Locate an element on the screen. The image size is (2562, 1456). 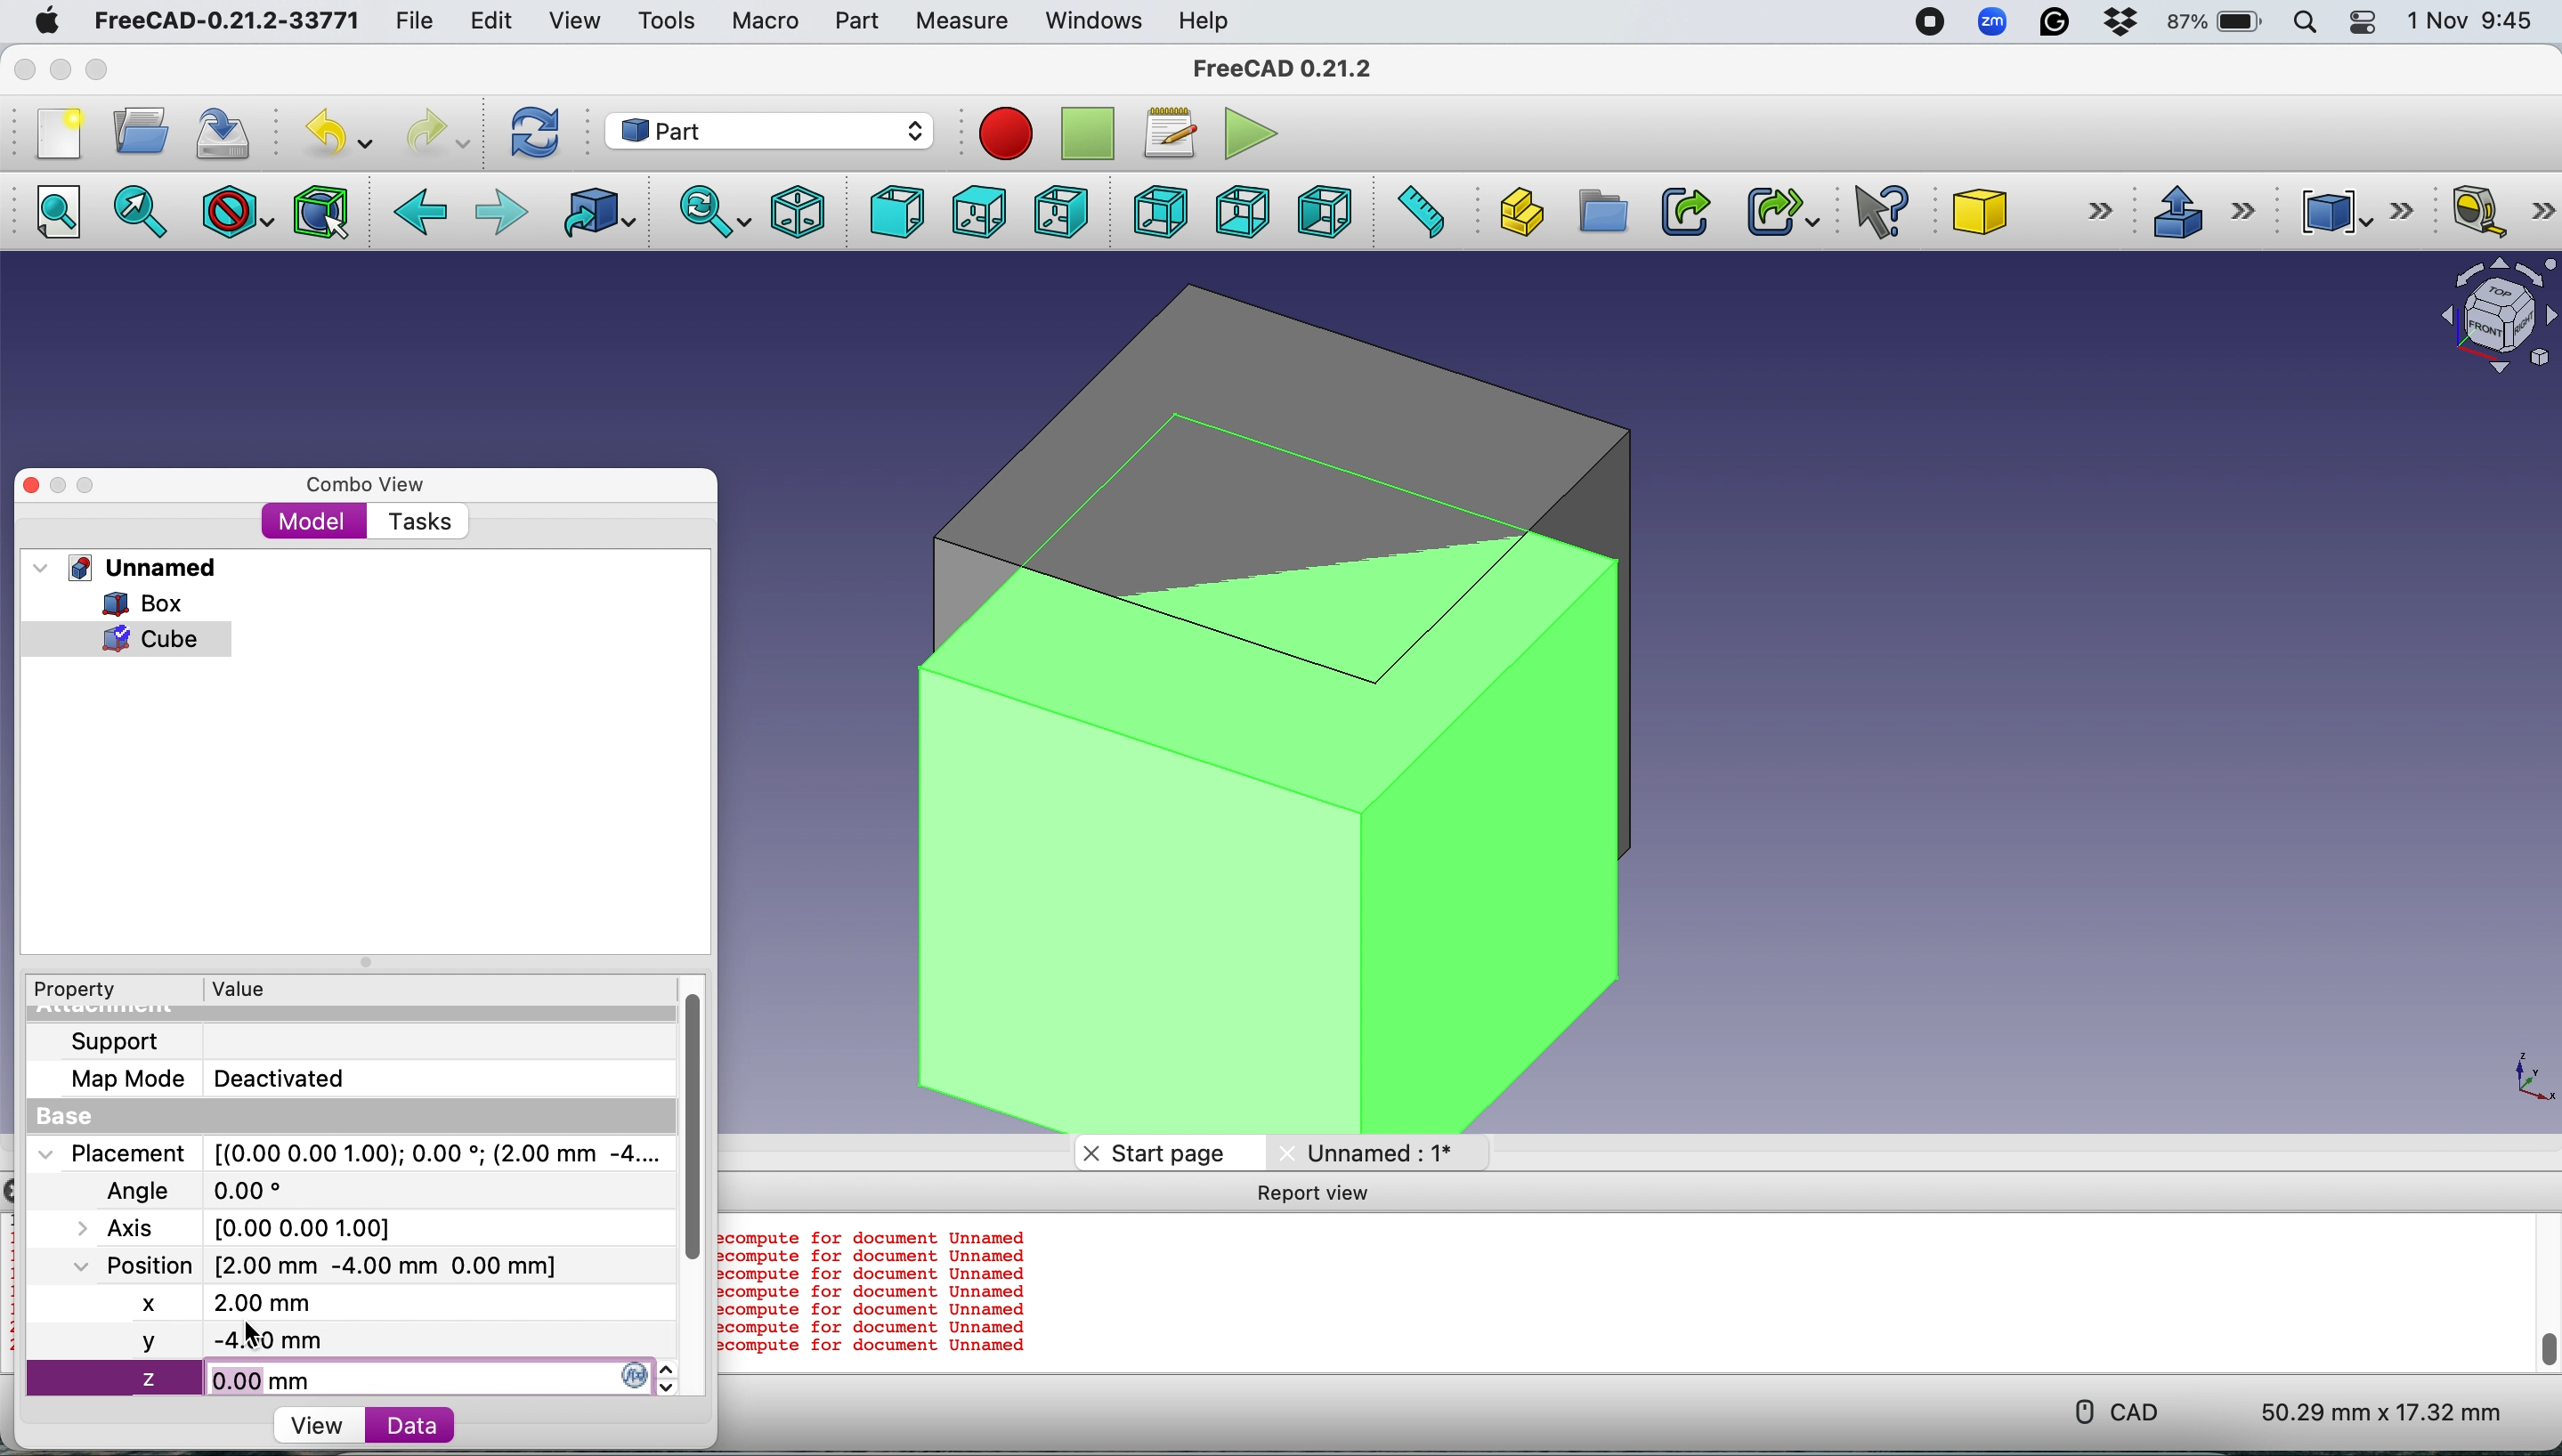
Maximise is located at coordinates (98, 70).